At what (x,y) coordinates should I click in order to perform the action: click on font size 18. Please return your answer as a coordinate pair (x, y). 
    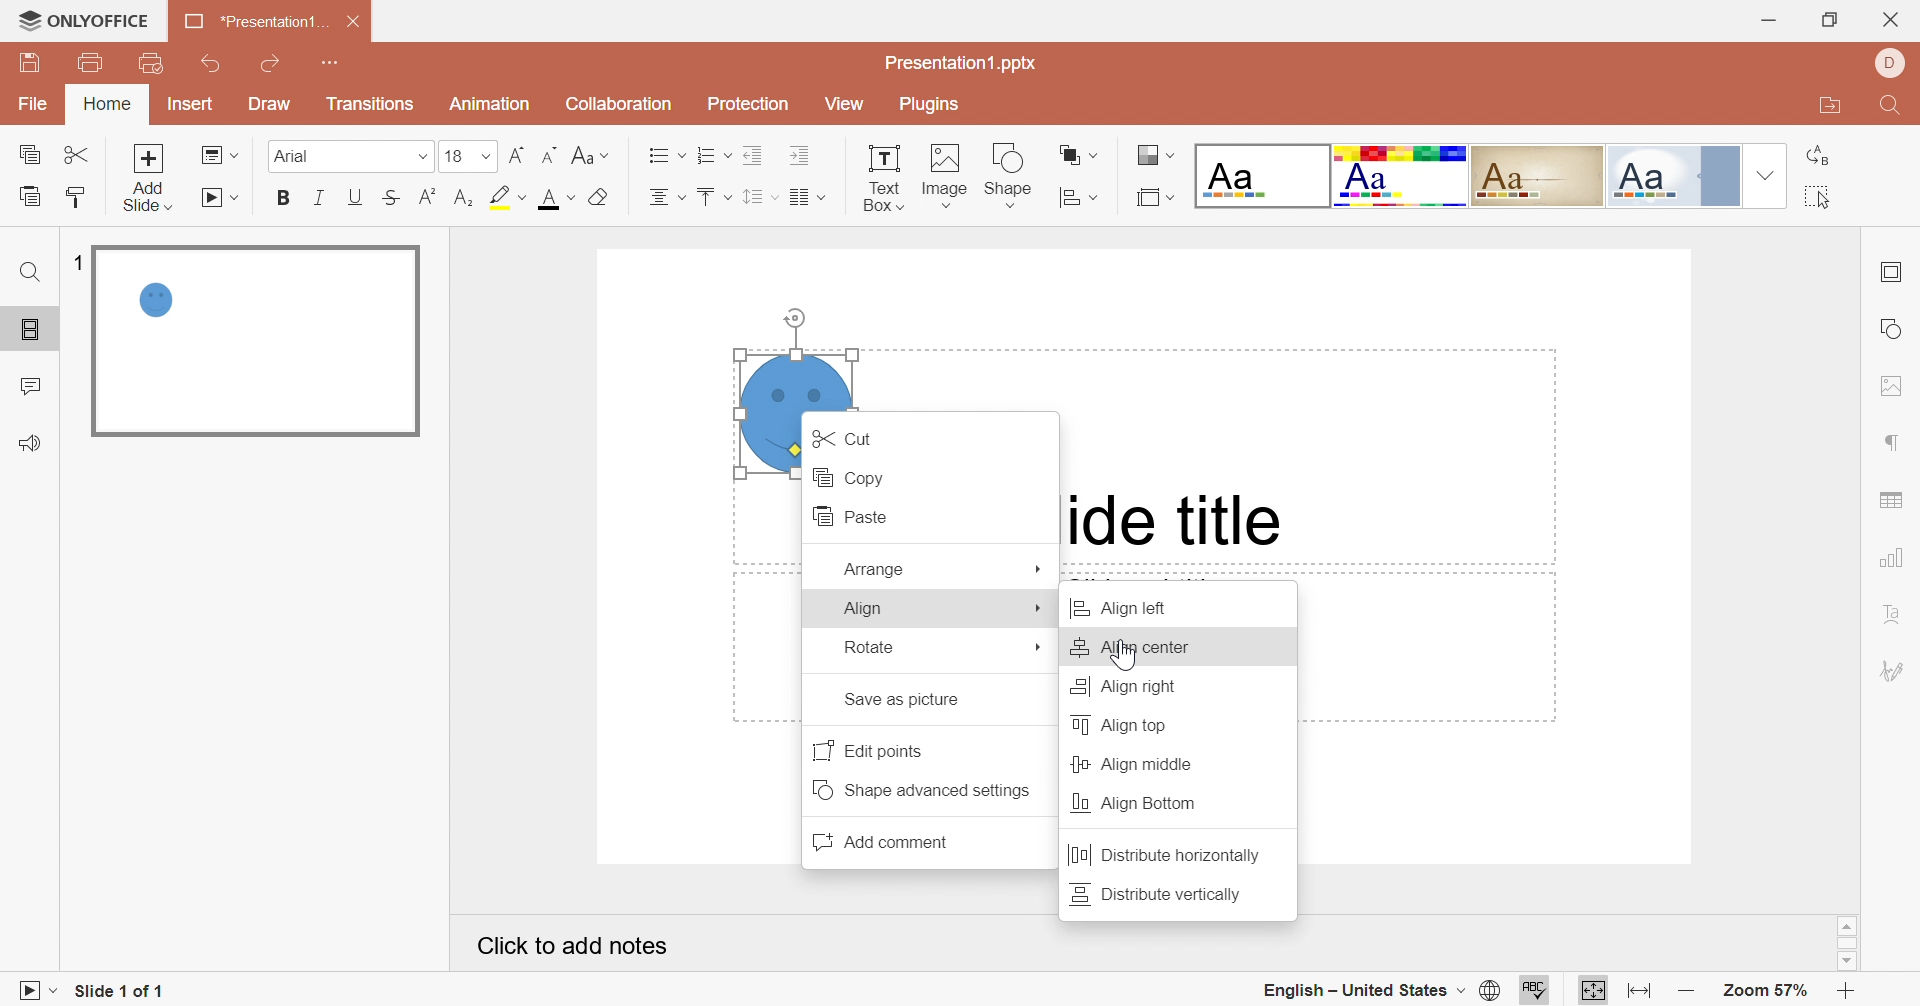
    Looking at the image, I should click on (454, 159).